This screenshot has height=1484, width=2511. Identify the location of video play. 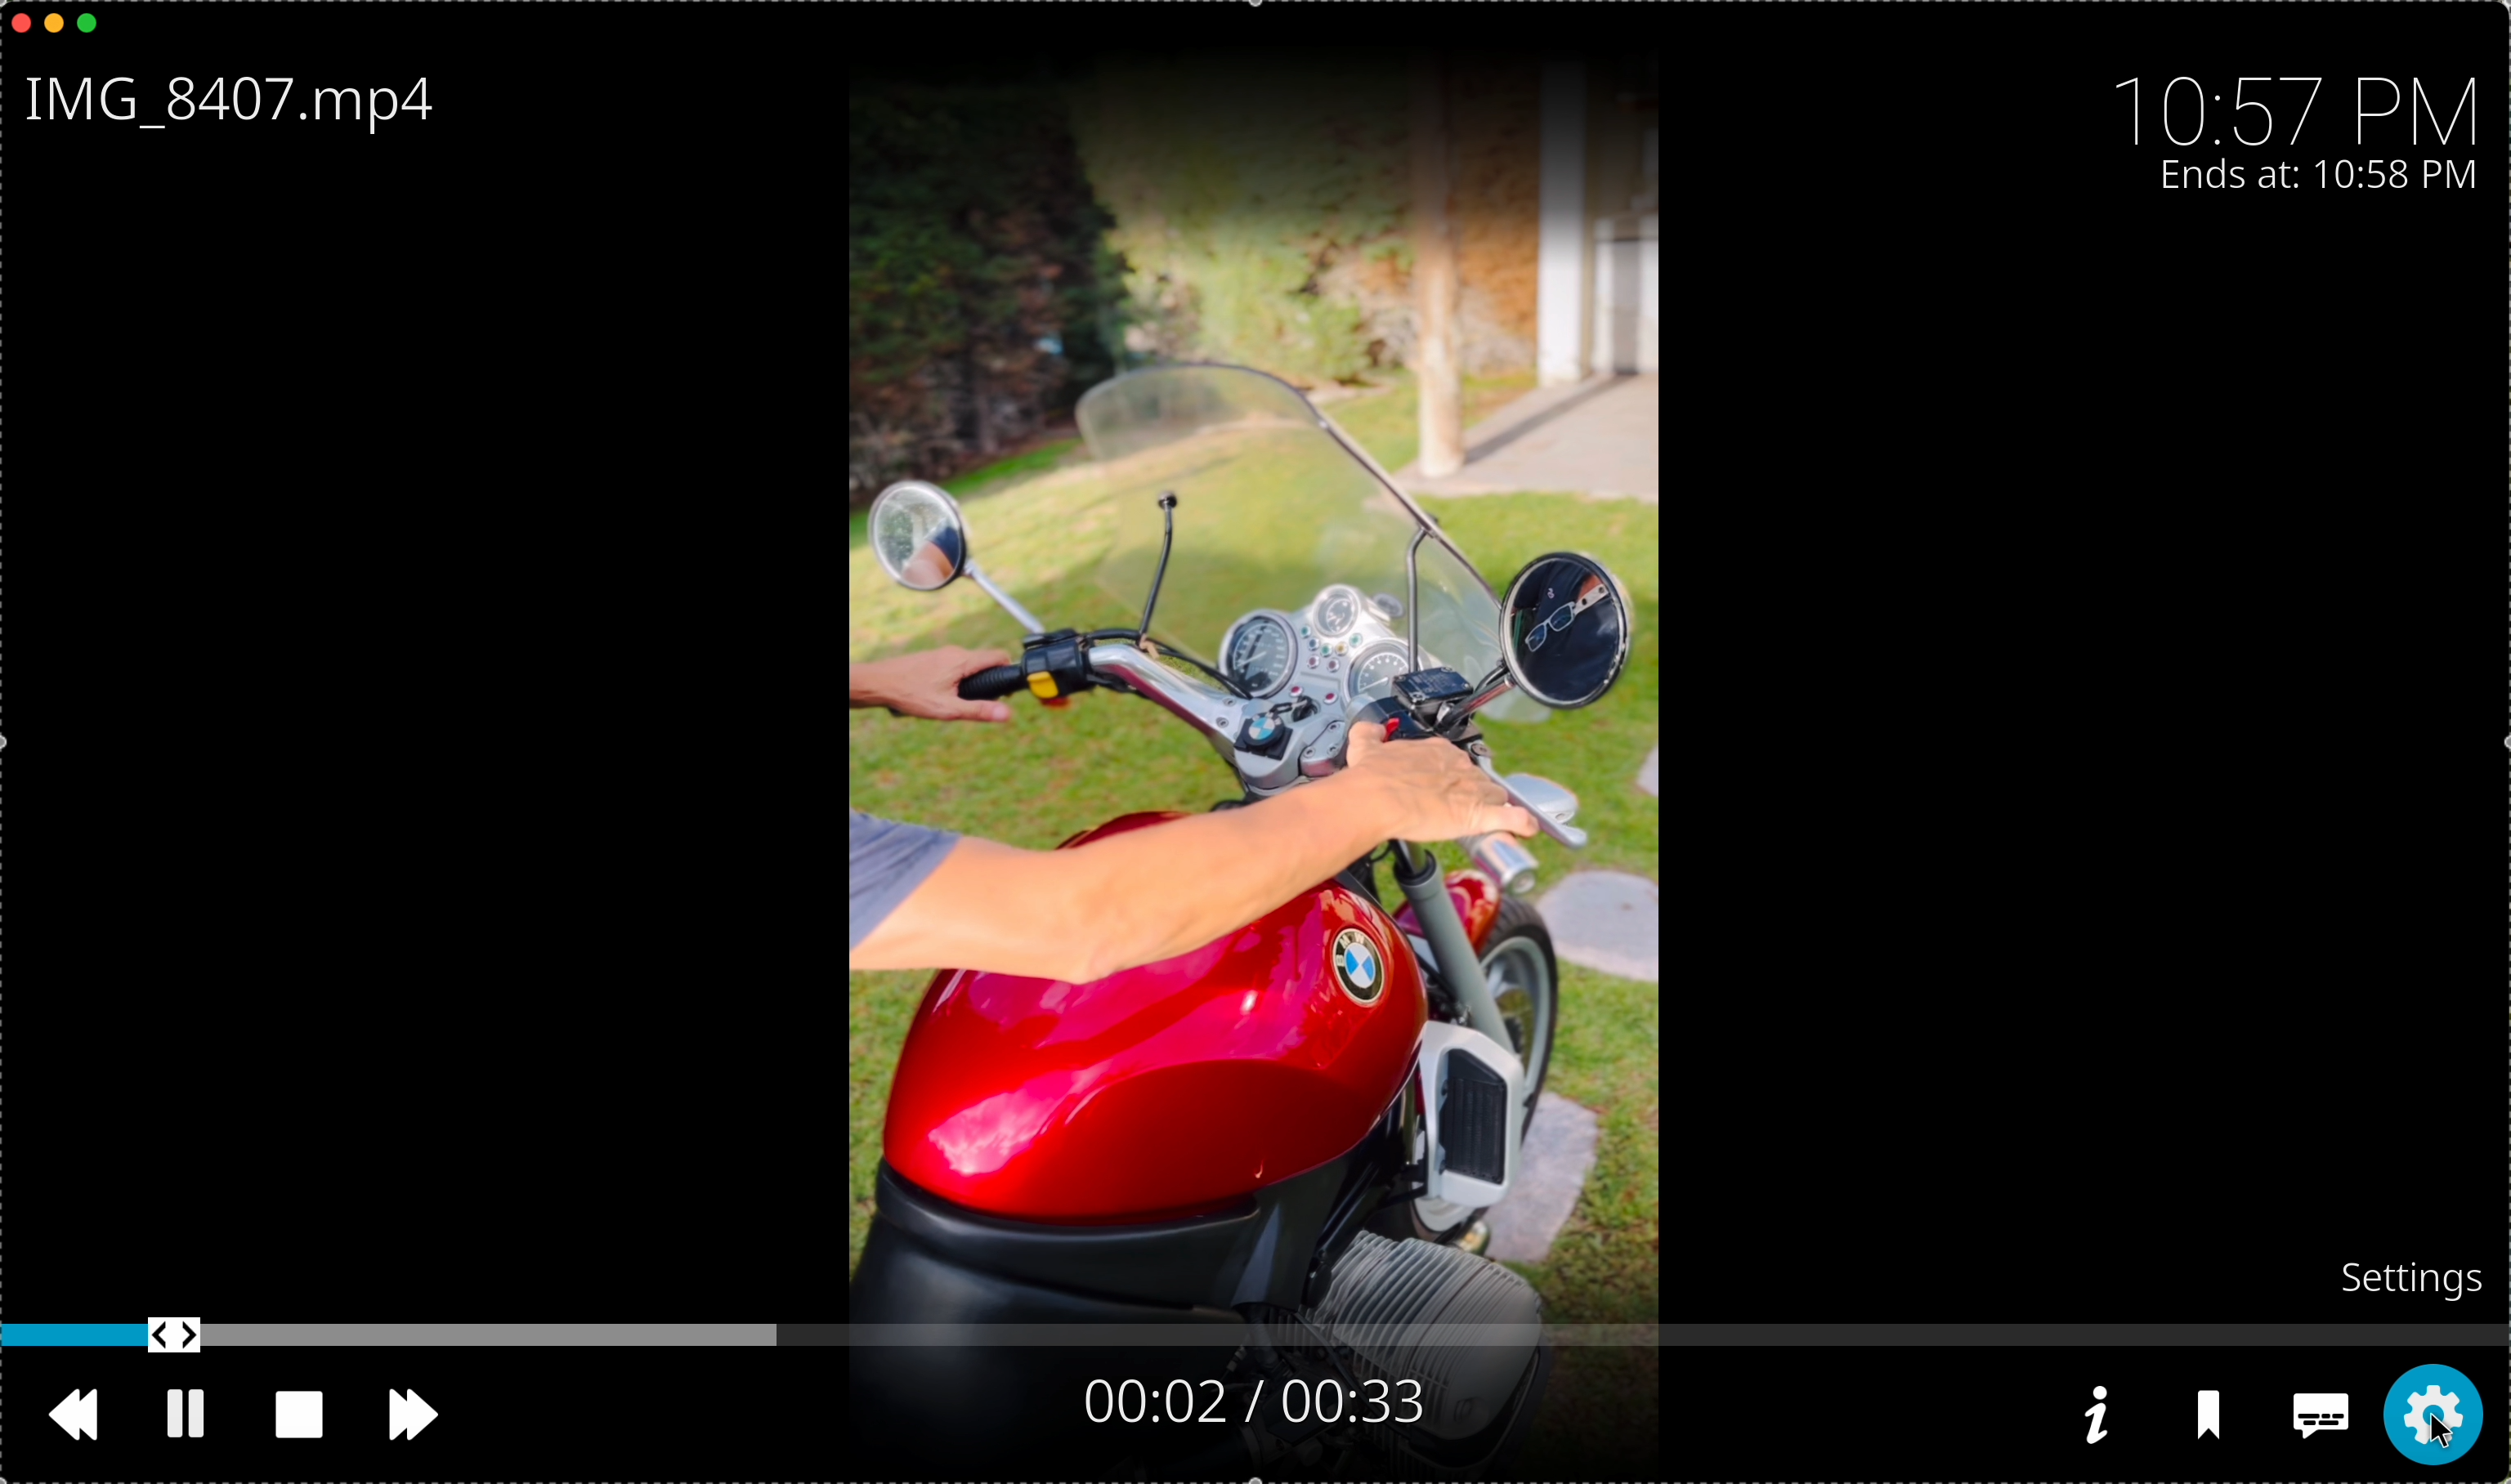
(1247, 658).